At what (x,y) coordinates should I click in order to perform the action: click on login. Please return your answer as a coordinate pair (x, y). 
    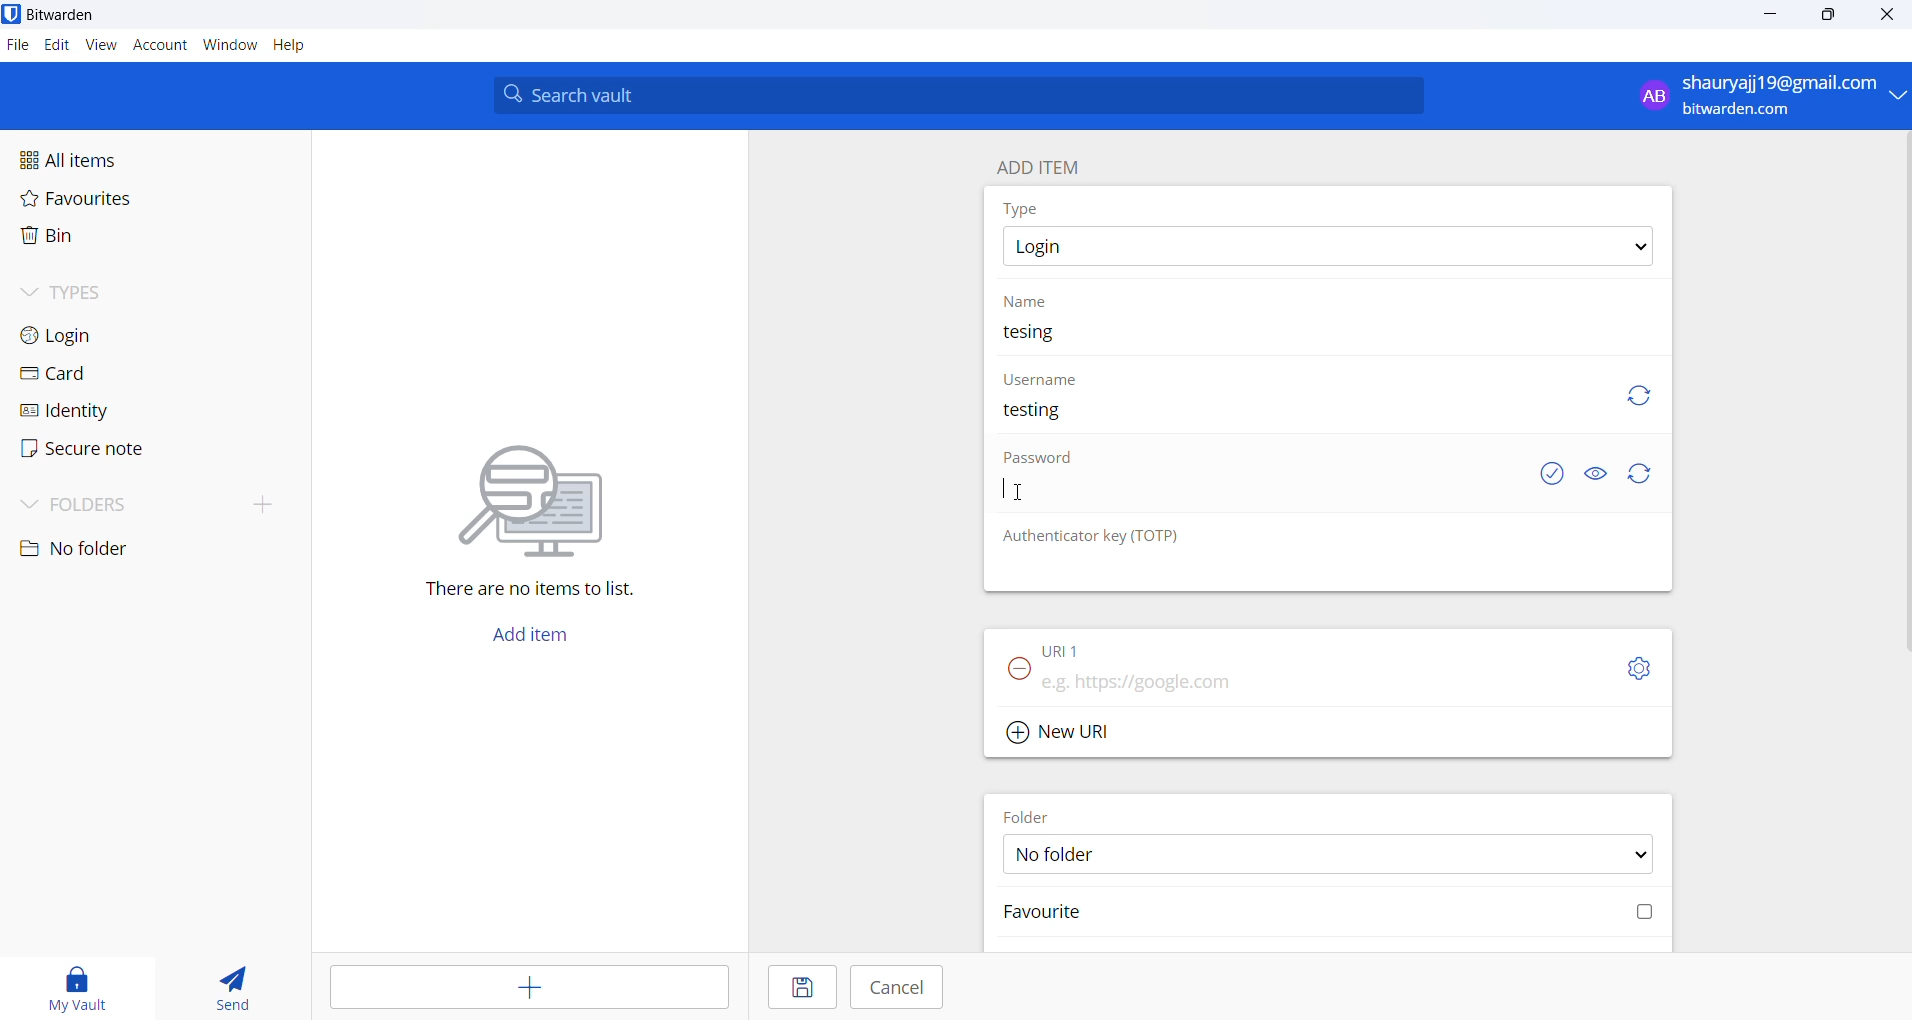
    Looking at the image, I should click on (117, 339).